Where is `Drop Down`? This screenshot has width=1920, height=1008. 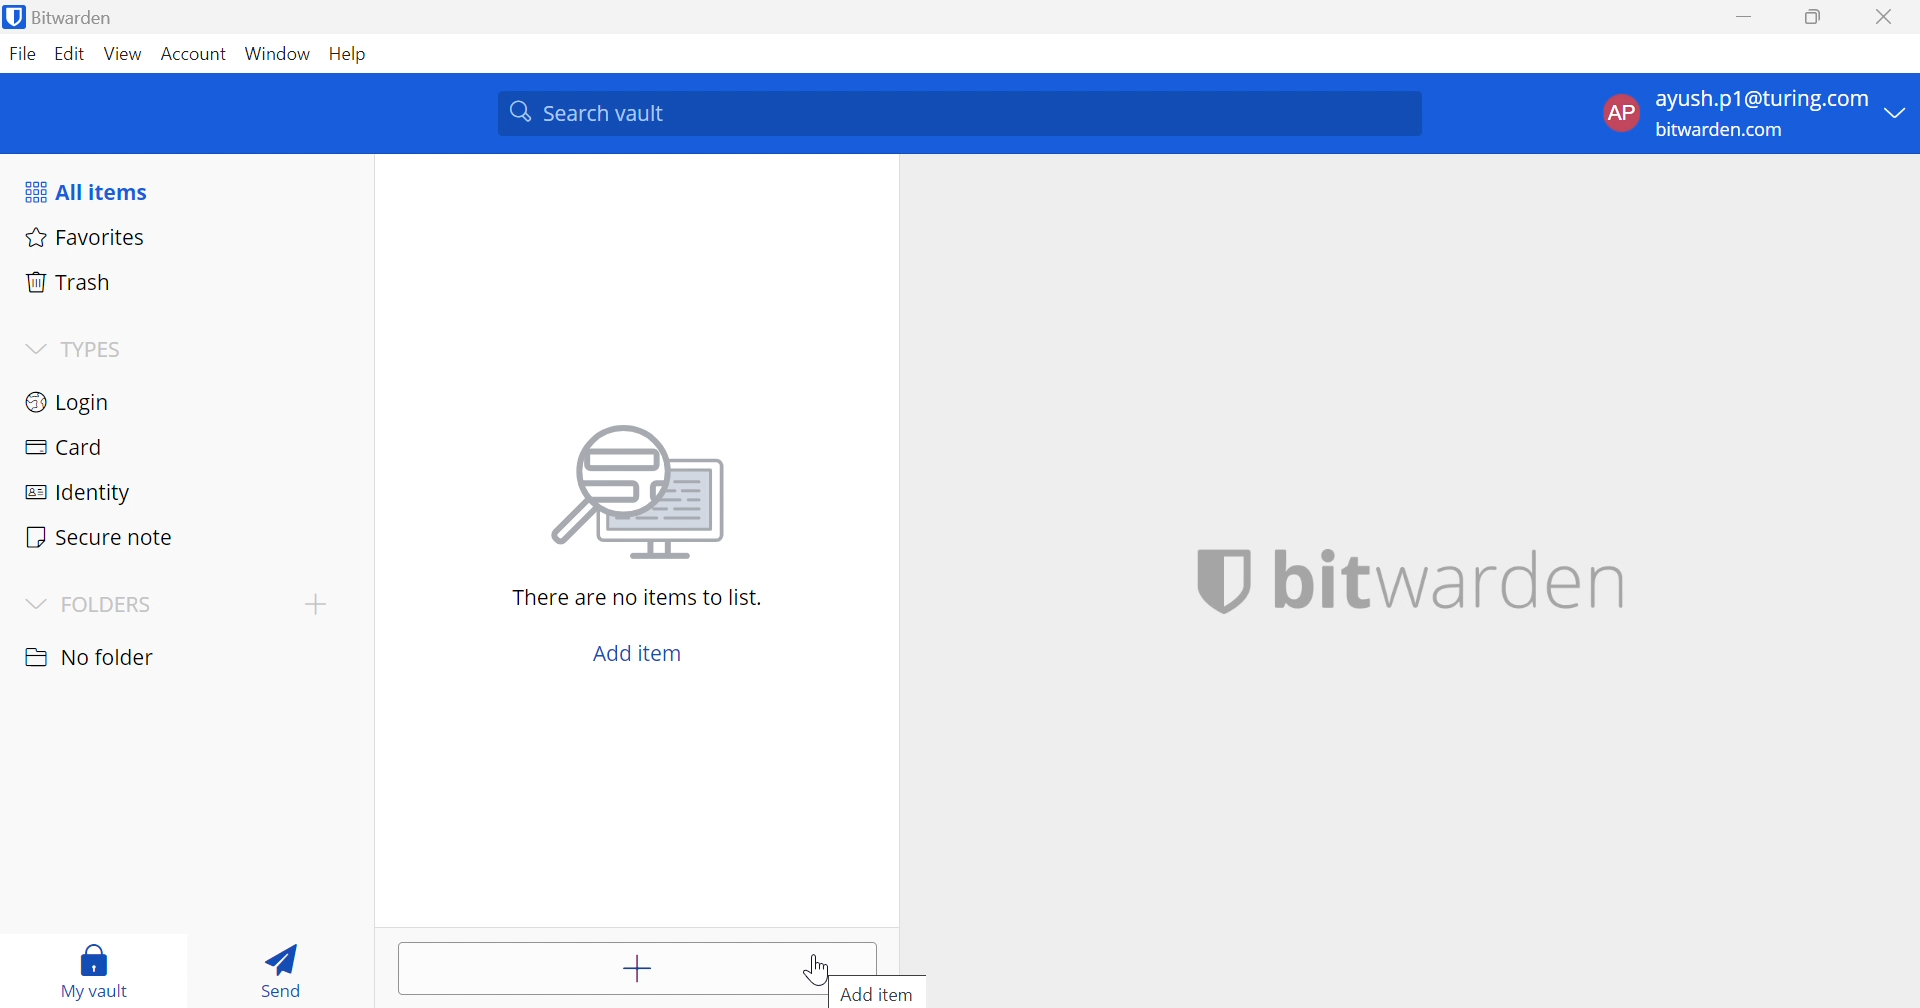 Drop Down is located at coordinates (35, 349).